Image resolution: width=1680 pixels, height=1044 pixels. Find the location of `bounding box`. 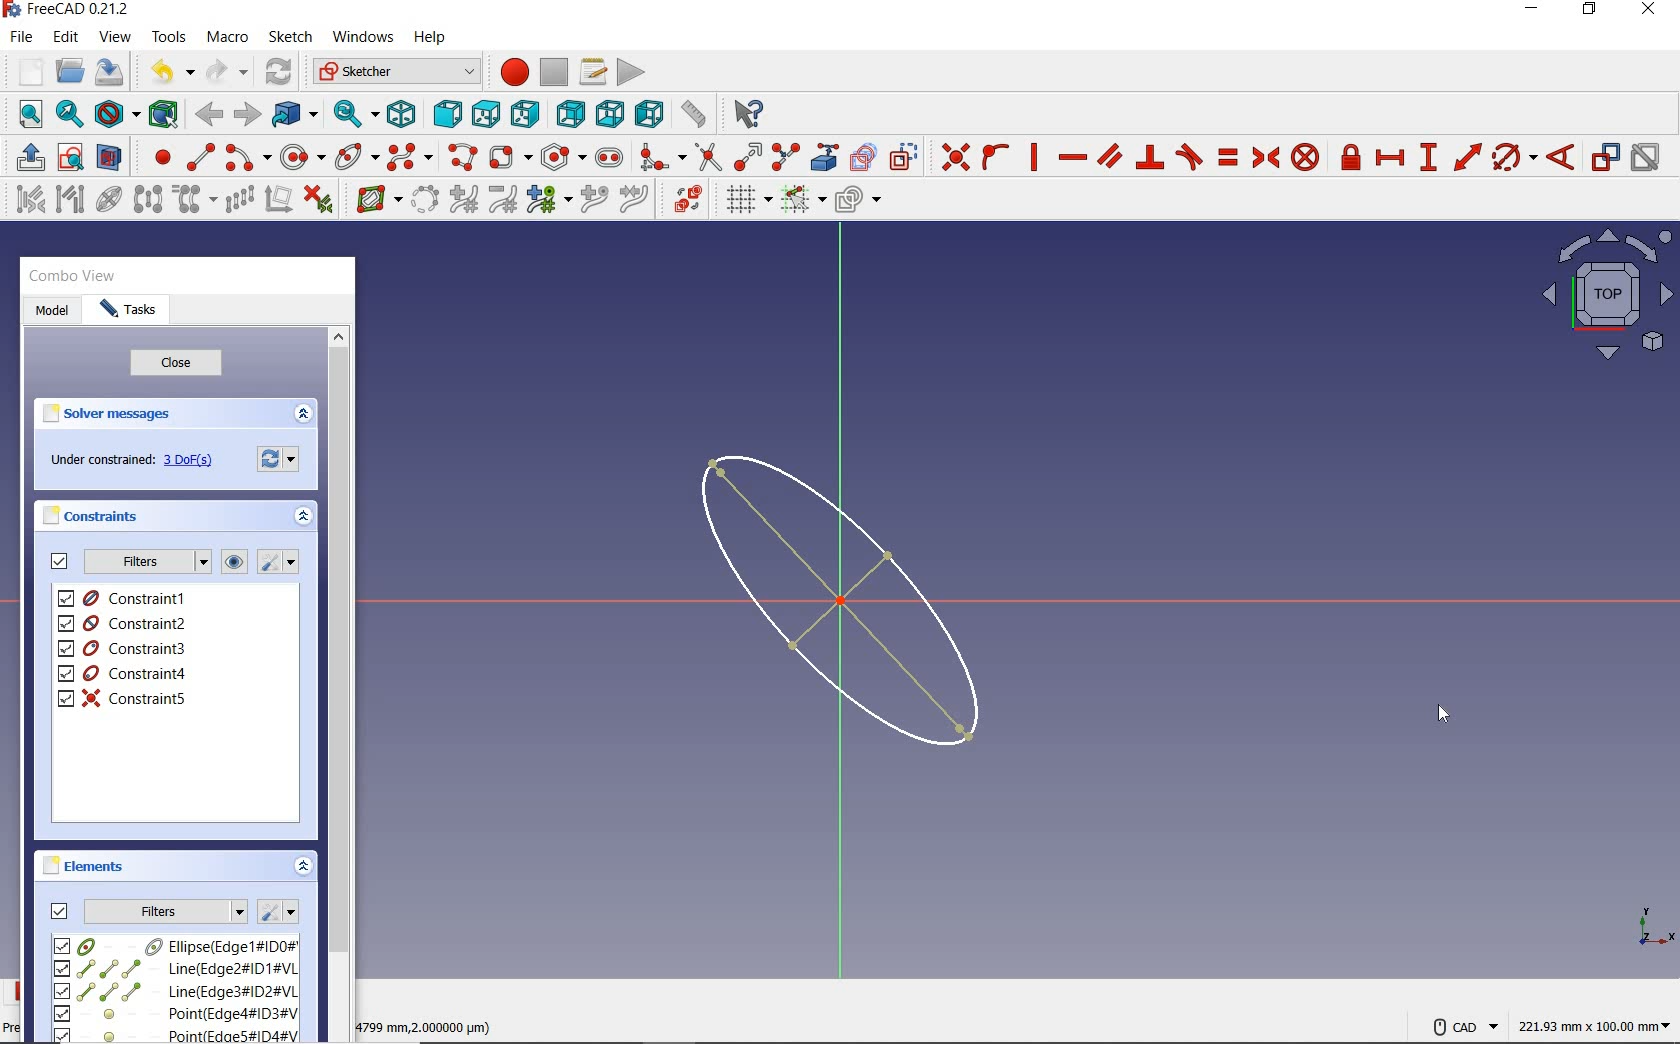

bounding box is located at coordinates (164, 113).